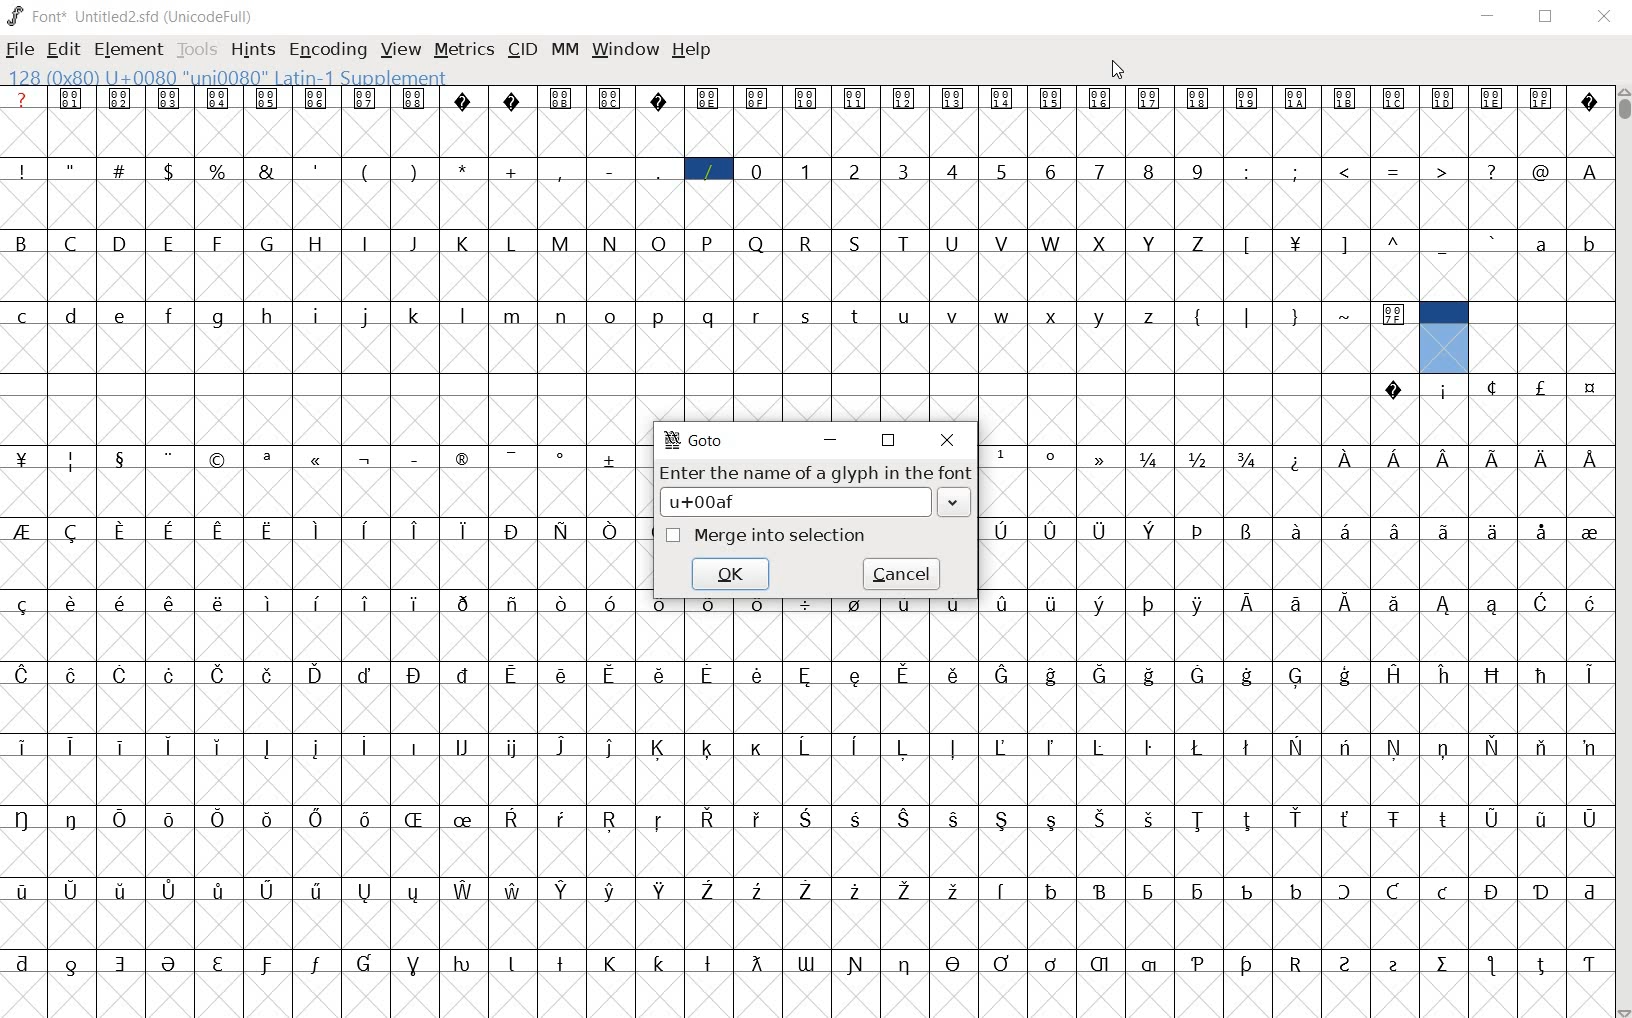 This screenshot has height=1018, width=1632. I want to click on T, so click(904, 242).